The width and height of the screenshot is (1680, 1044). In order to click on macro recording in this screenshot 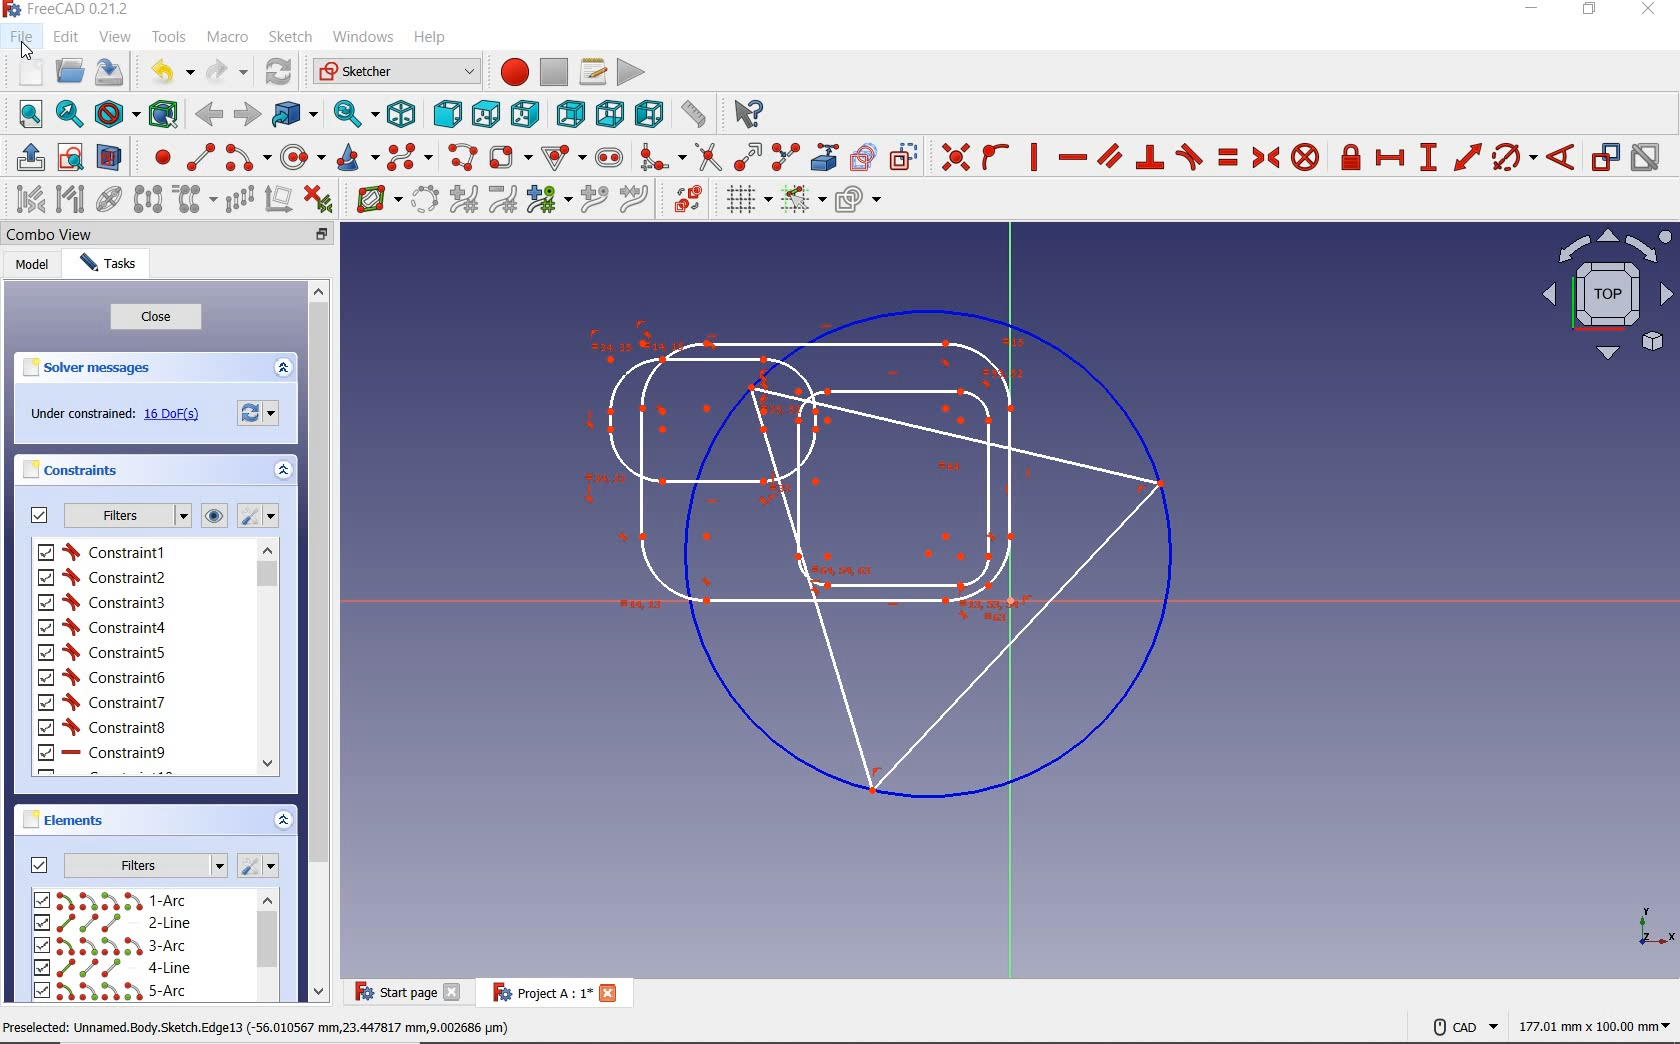, I will do `click(507, 71)`.